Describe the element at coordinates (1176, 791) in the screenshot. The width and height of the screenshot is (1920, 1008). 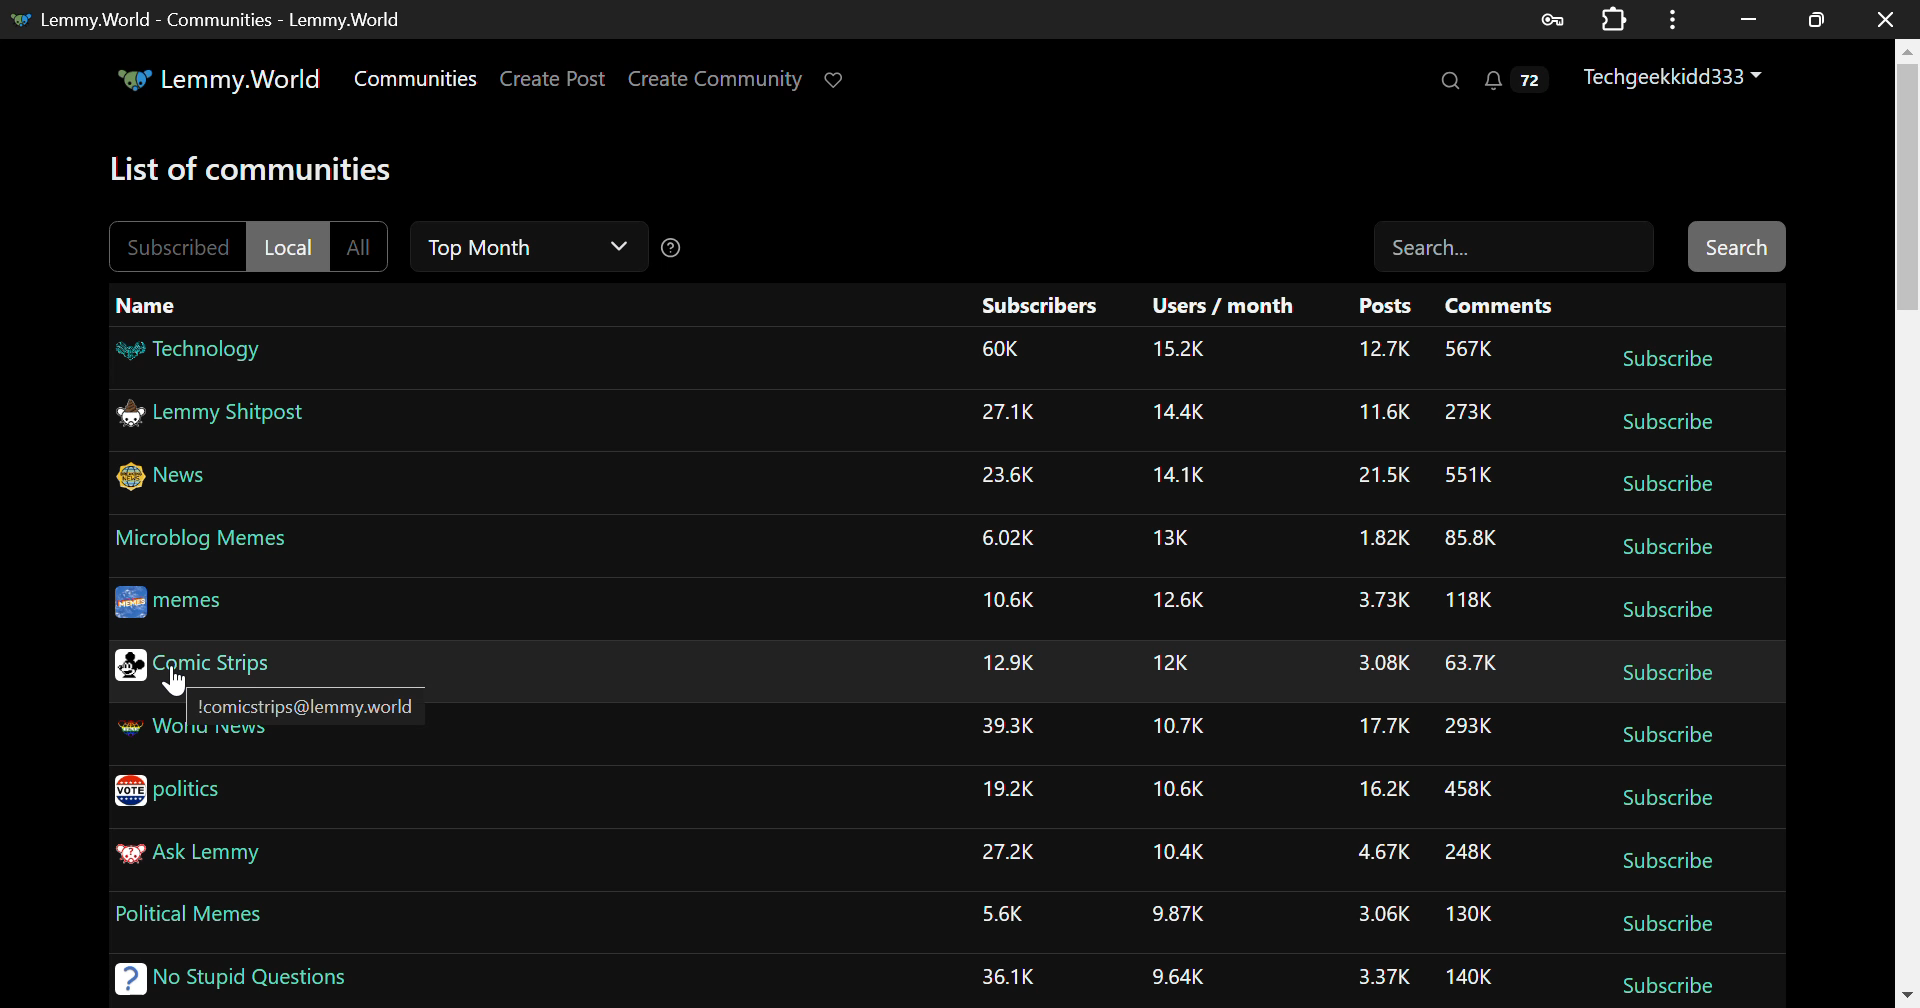
I see `Amount` at that location.